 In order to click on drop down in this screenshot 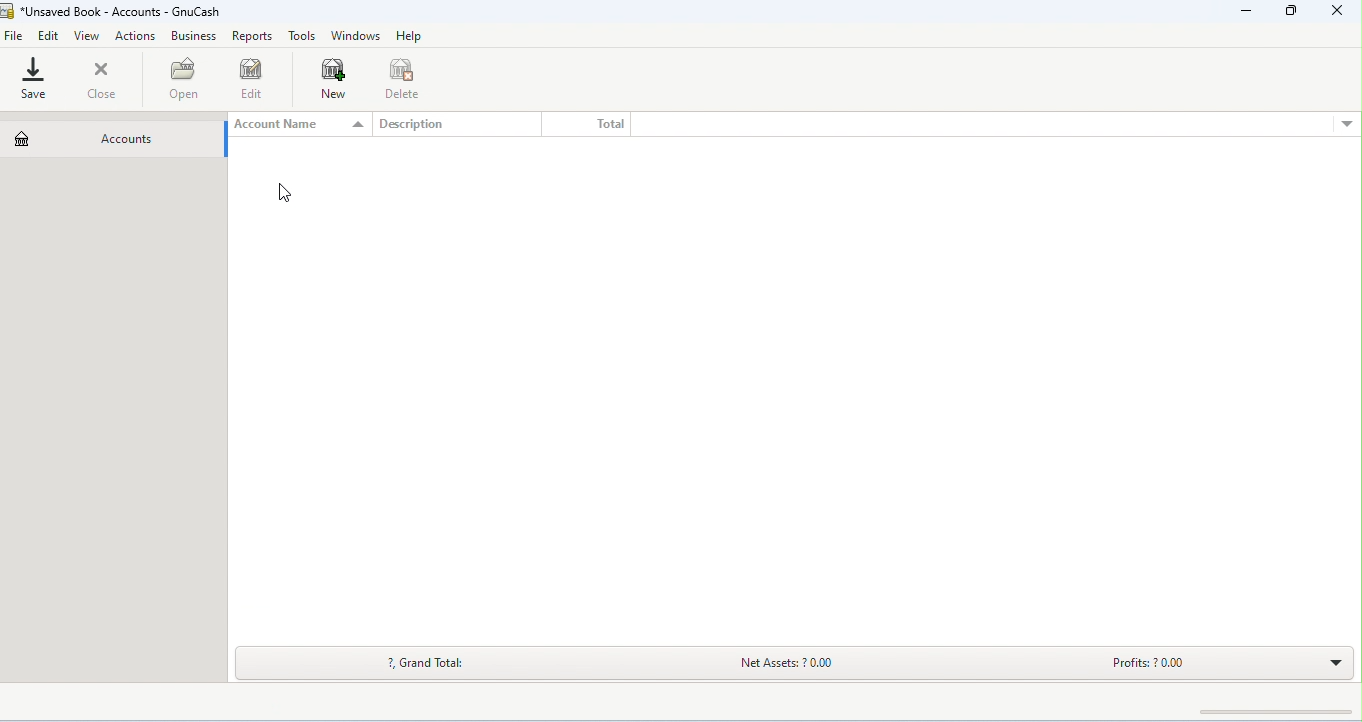, I will do `click(1334, 661)`.